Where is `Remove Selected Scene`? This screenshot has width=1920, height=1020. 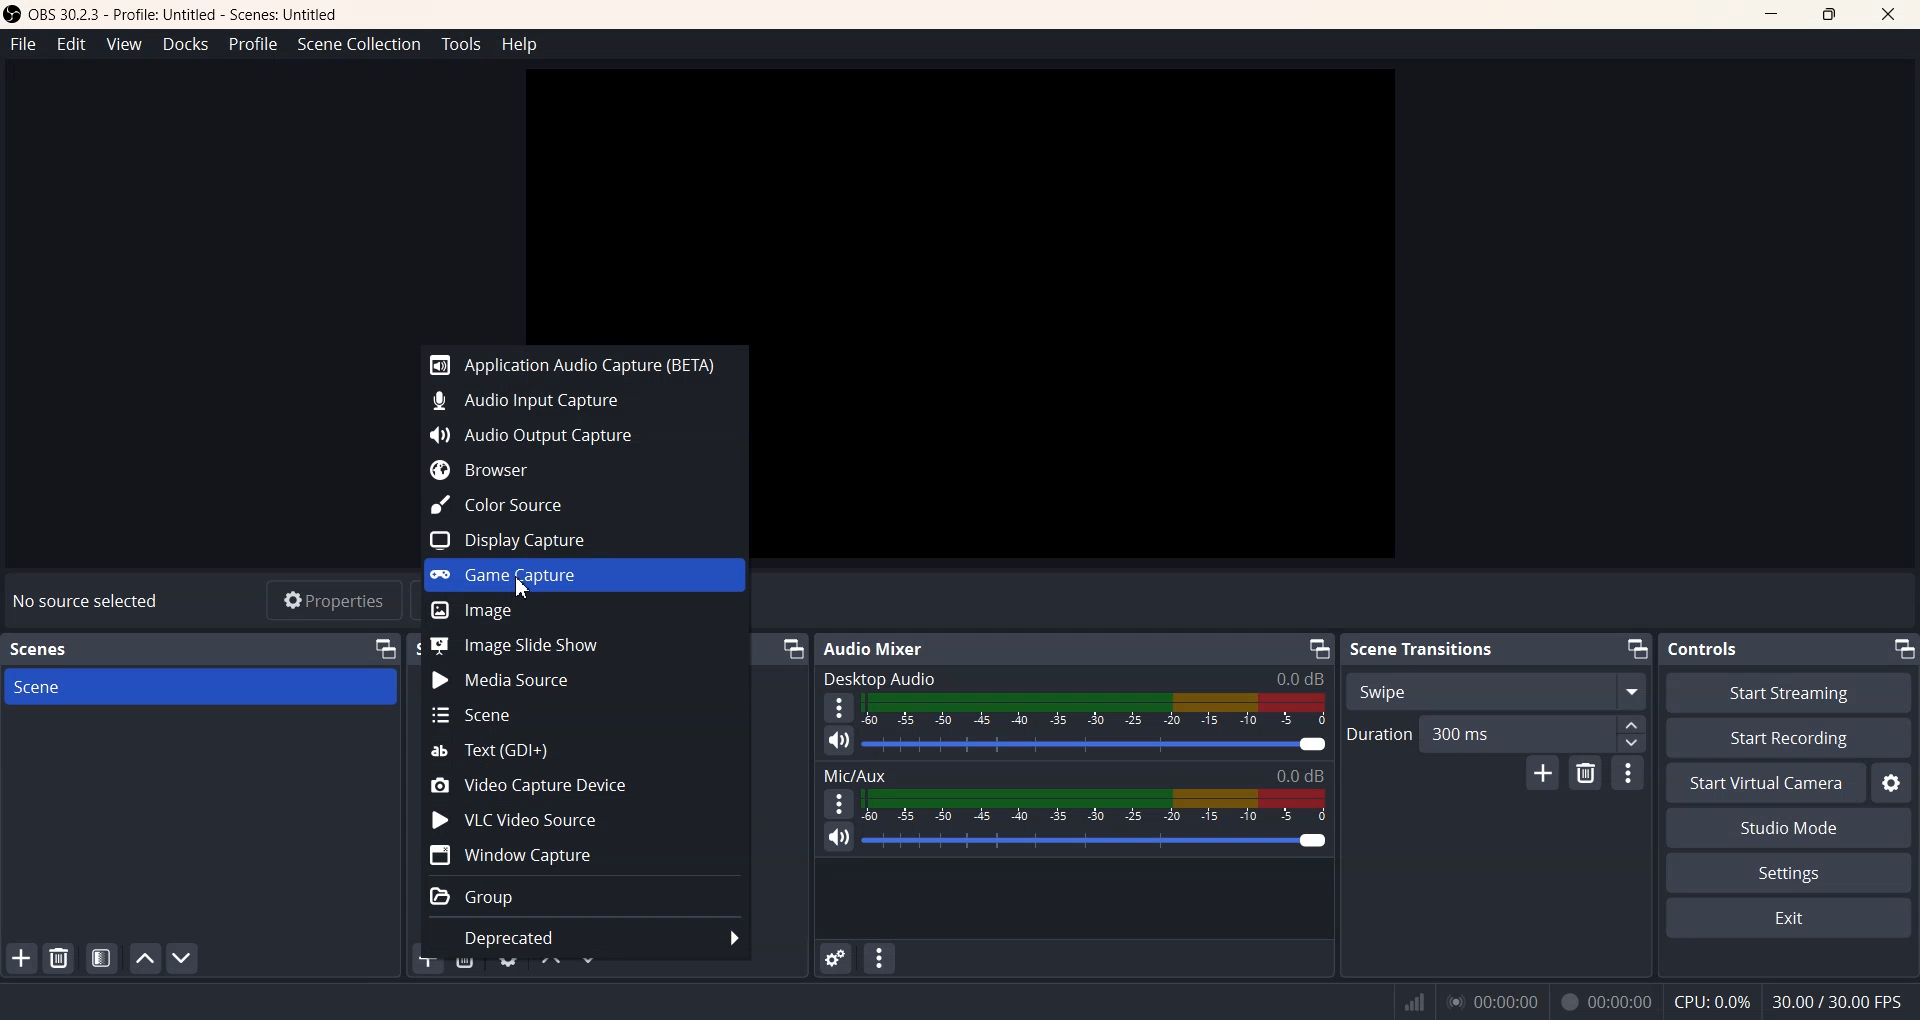
Remove Selected Scene is located at coordinates (59, 958).